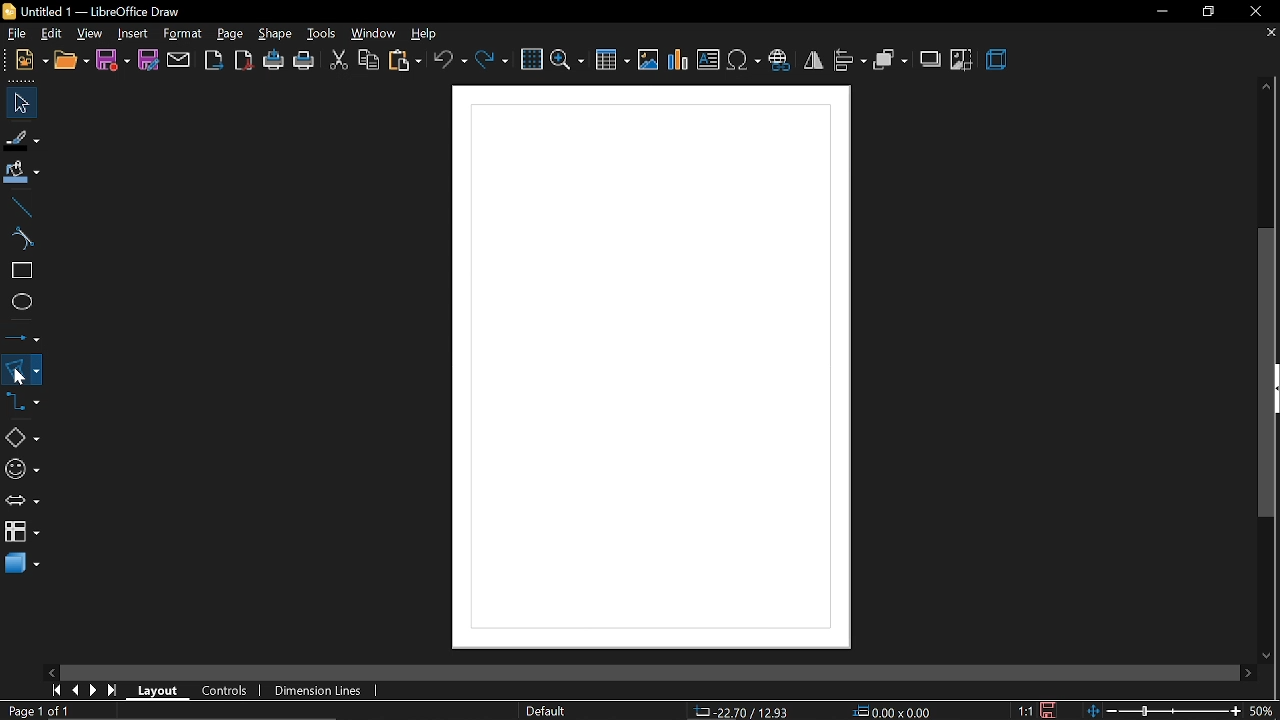  Describe the element at coordinates (54, 33) in the screenshot. I see `edit` at that location.